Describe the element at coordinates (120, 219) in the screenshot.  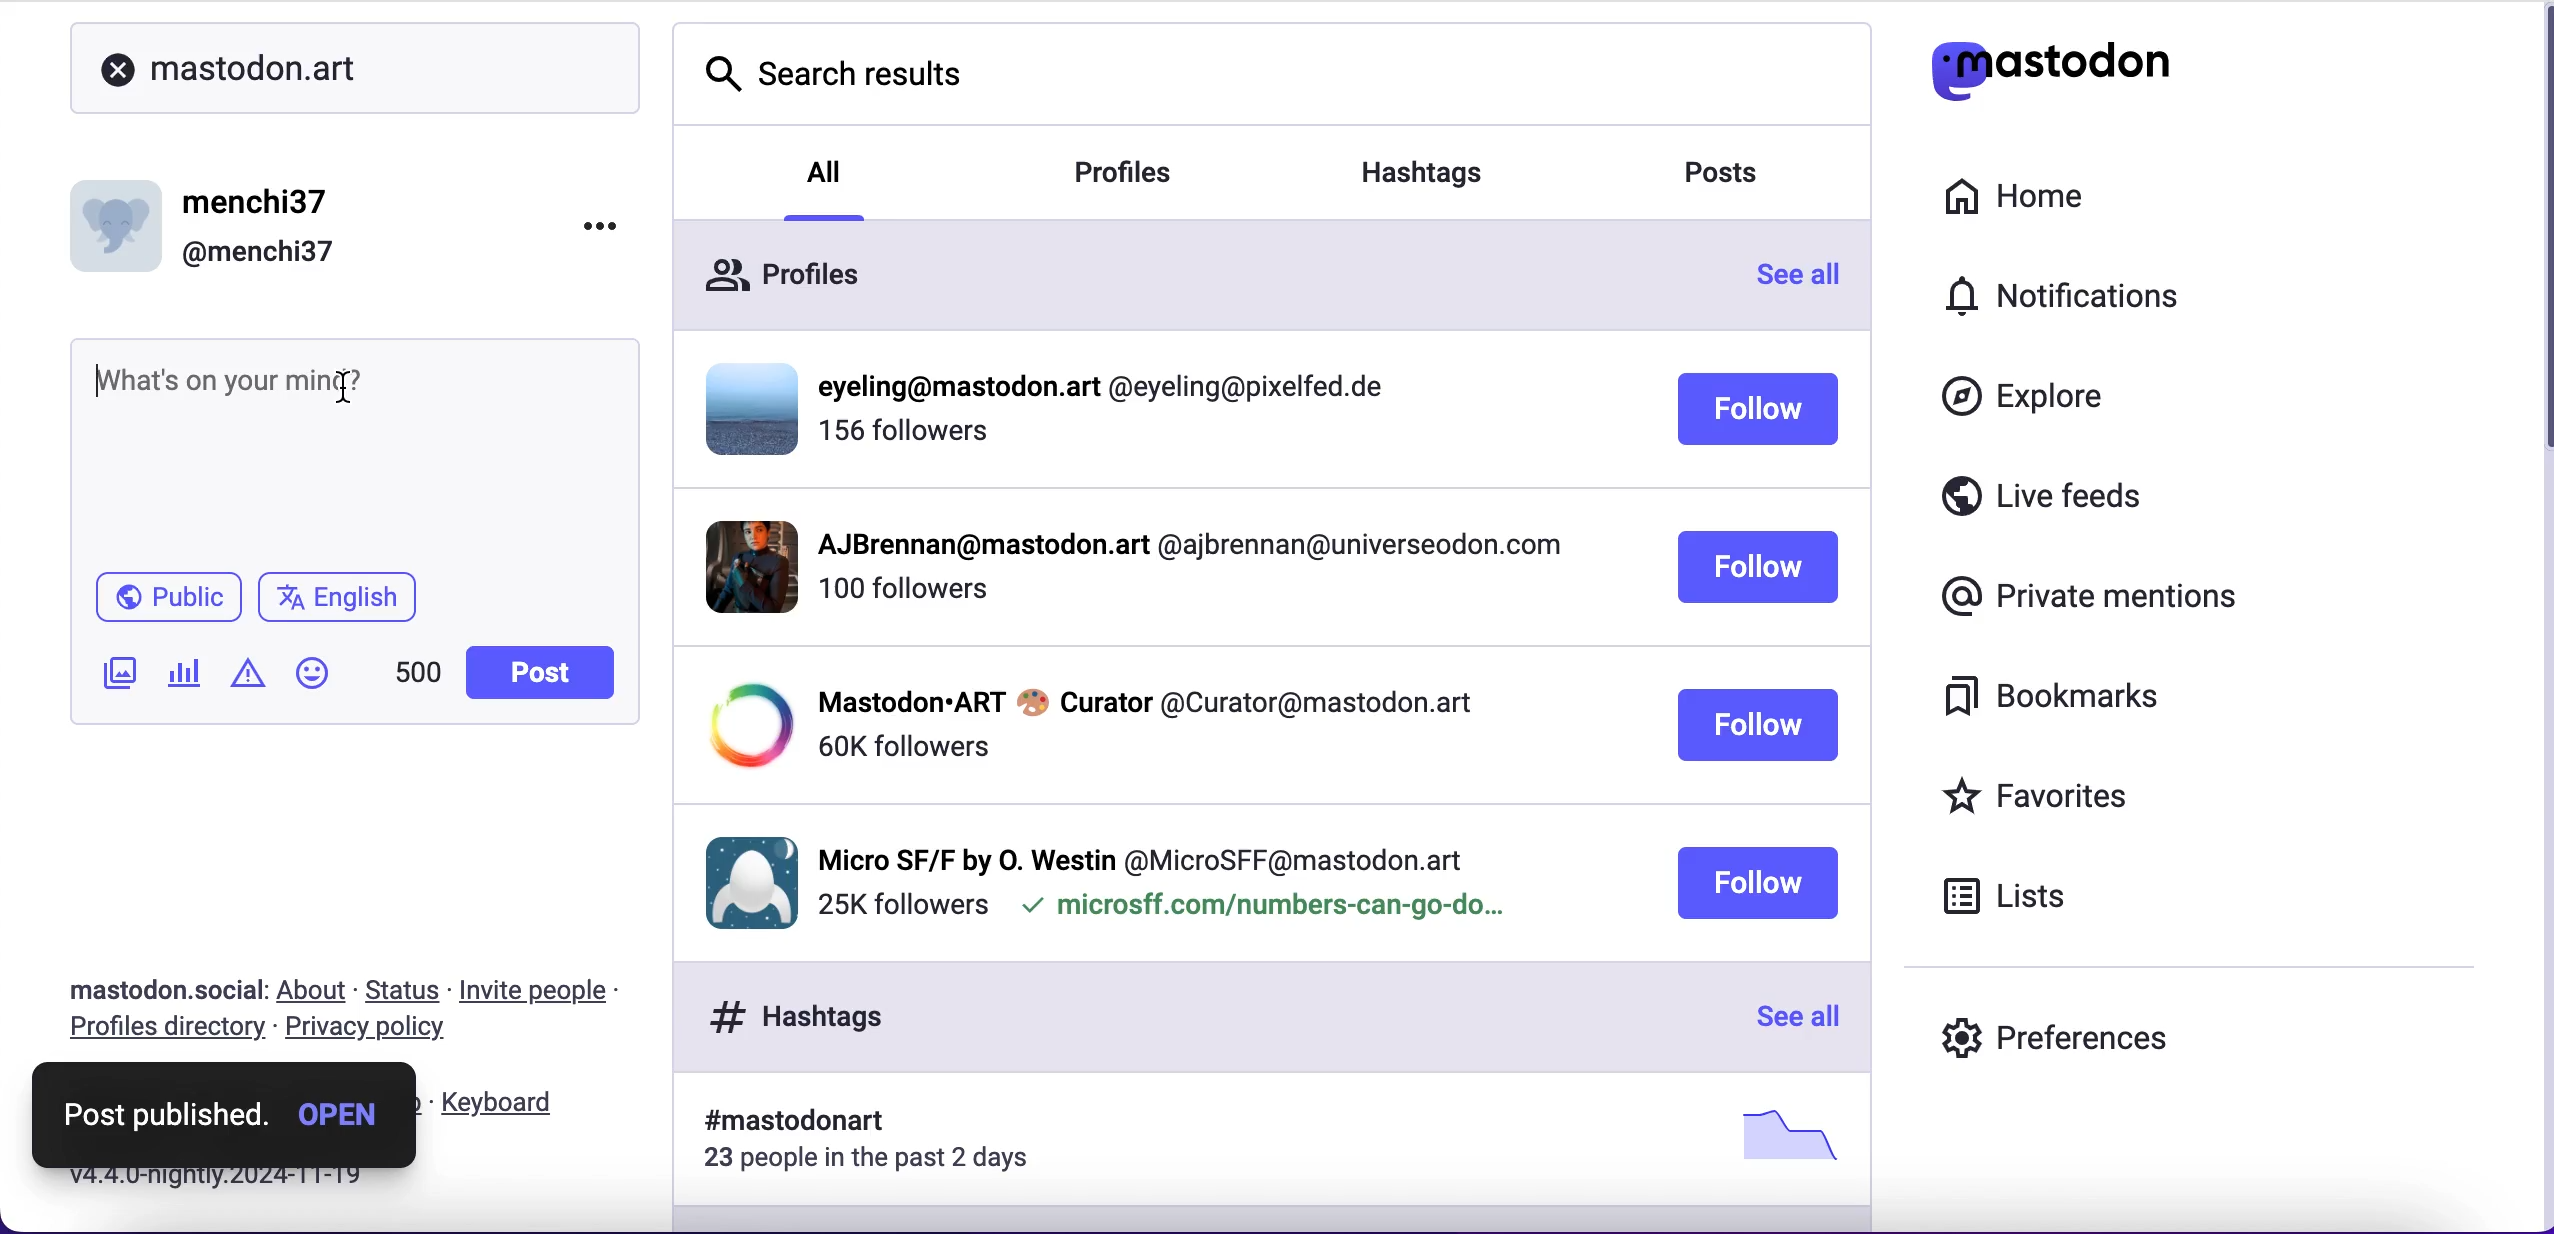
I see `display picture` at that location.